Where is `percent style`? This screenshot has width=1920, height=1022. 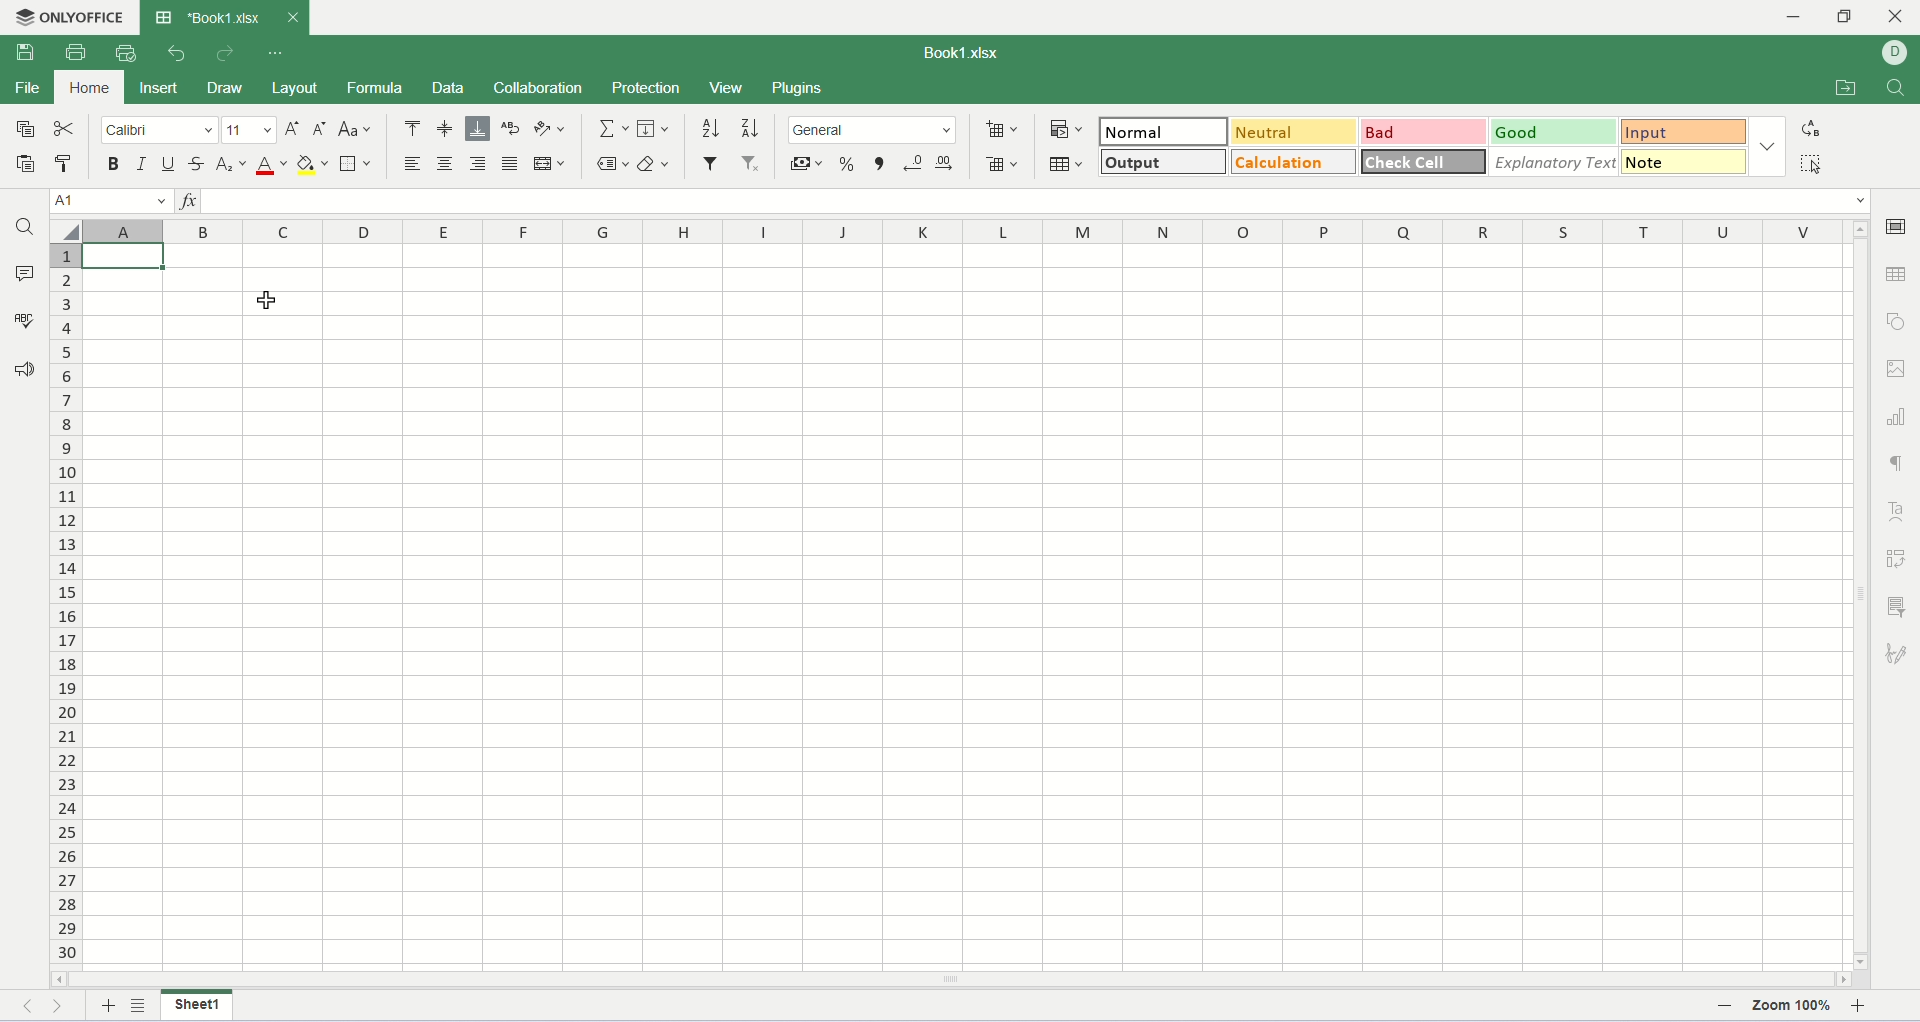
percent style is located at coordinates (849, 161).